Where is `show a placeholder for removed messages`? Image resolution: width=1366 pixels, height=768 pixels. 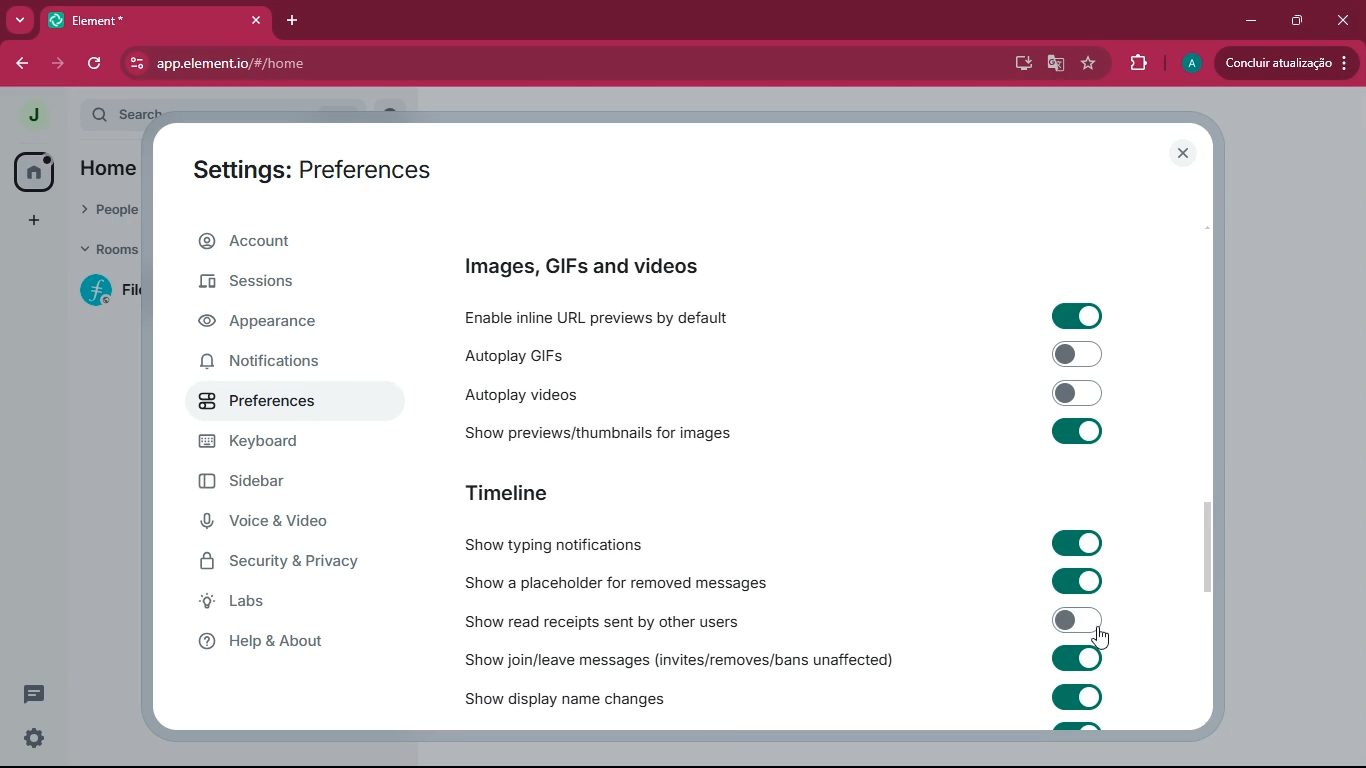 show a placeholder for removed messages is located at coordinates (622, 580).